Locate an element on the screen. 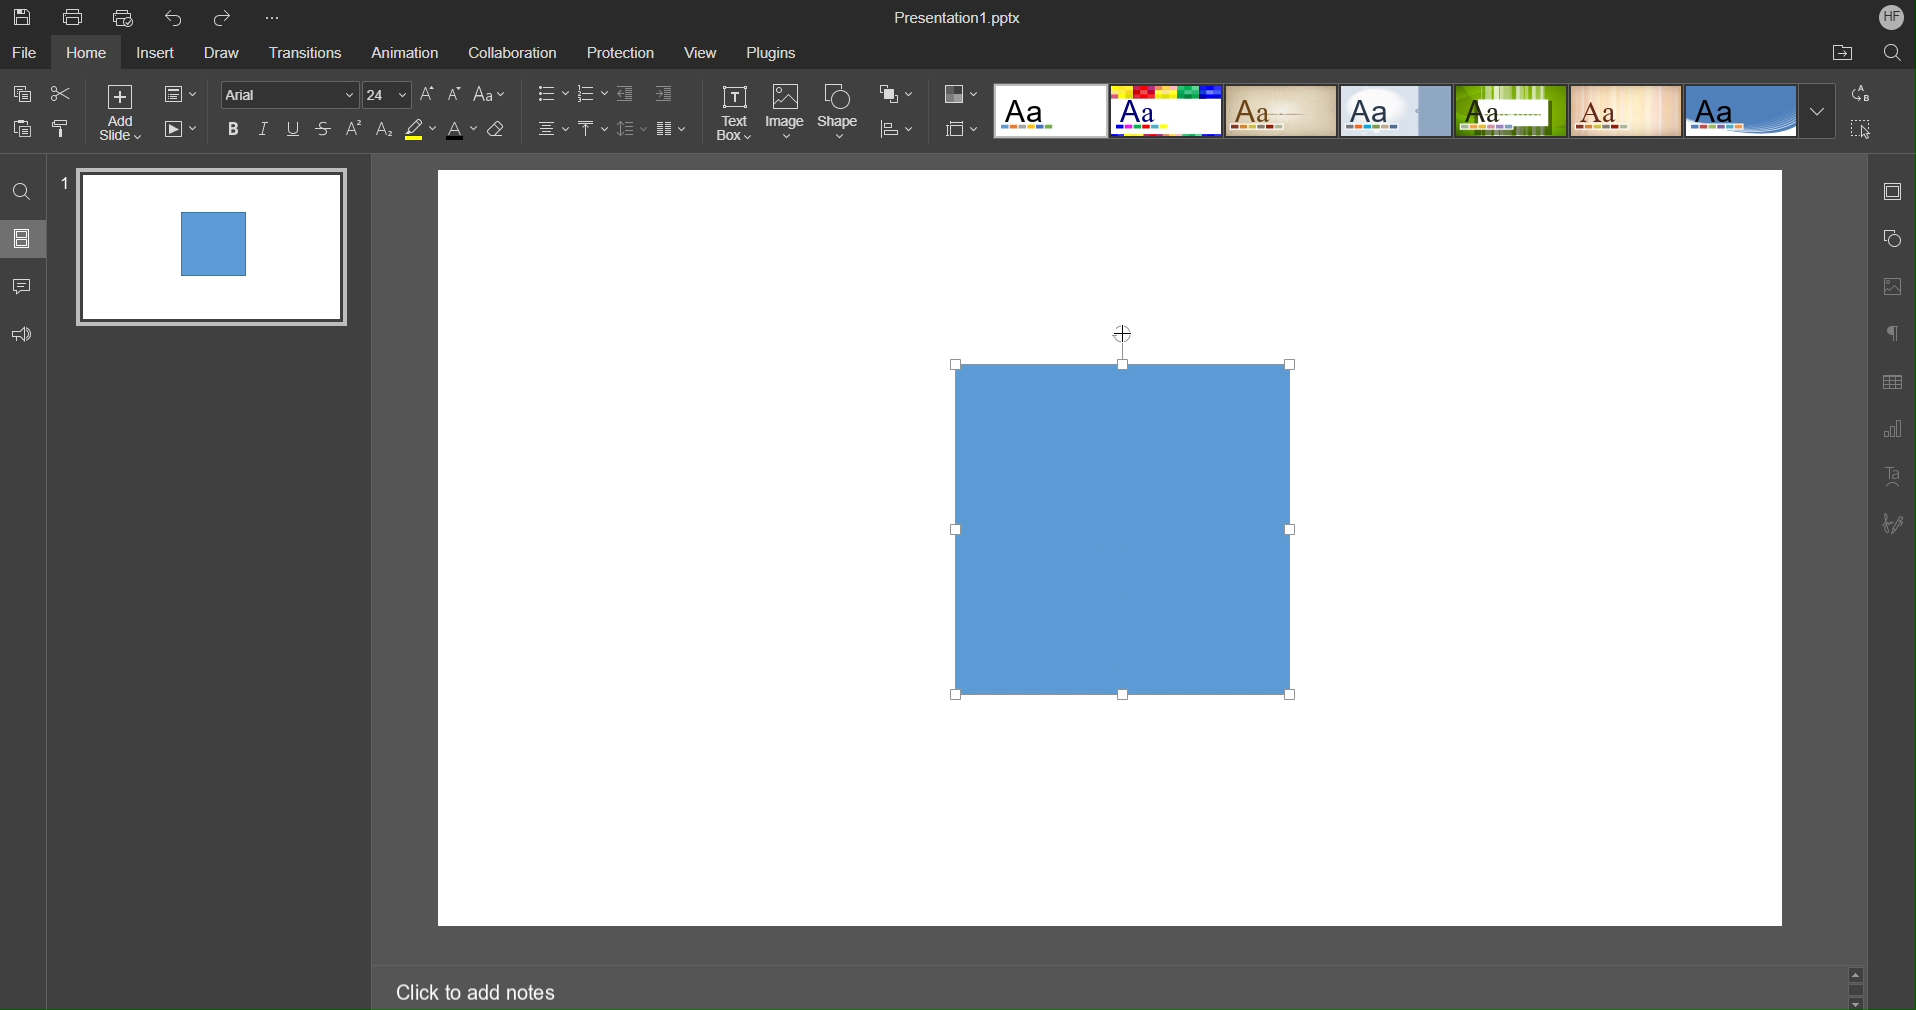 Image resolution: width=1916 pixels, height=1010 pixels. Strikethrough is located at coordinates (324, 130).